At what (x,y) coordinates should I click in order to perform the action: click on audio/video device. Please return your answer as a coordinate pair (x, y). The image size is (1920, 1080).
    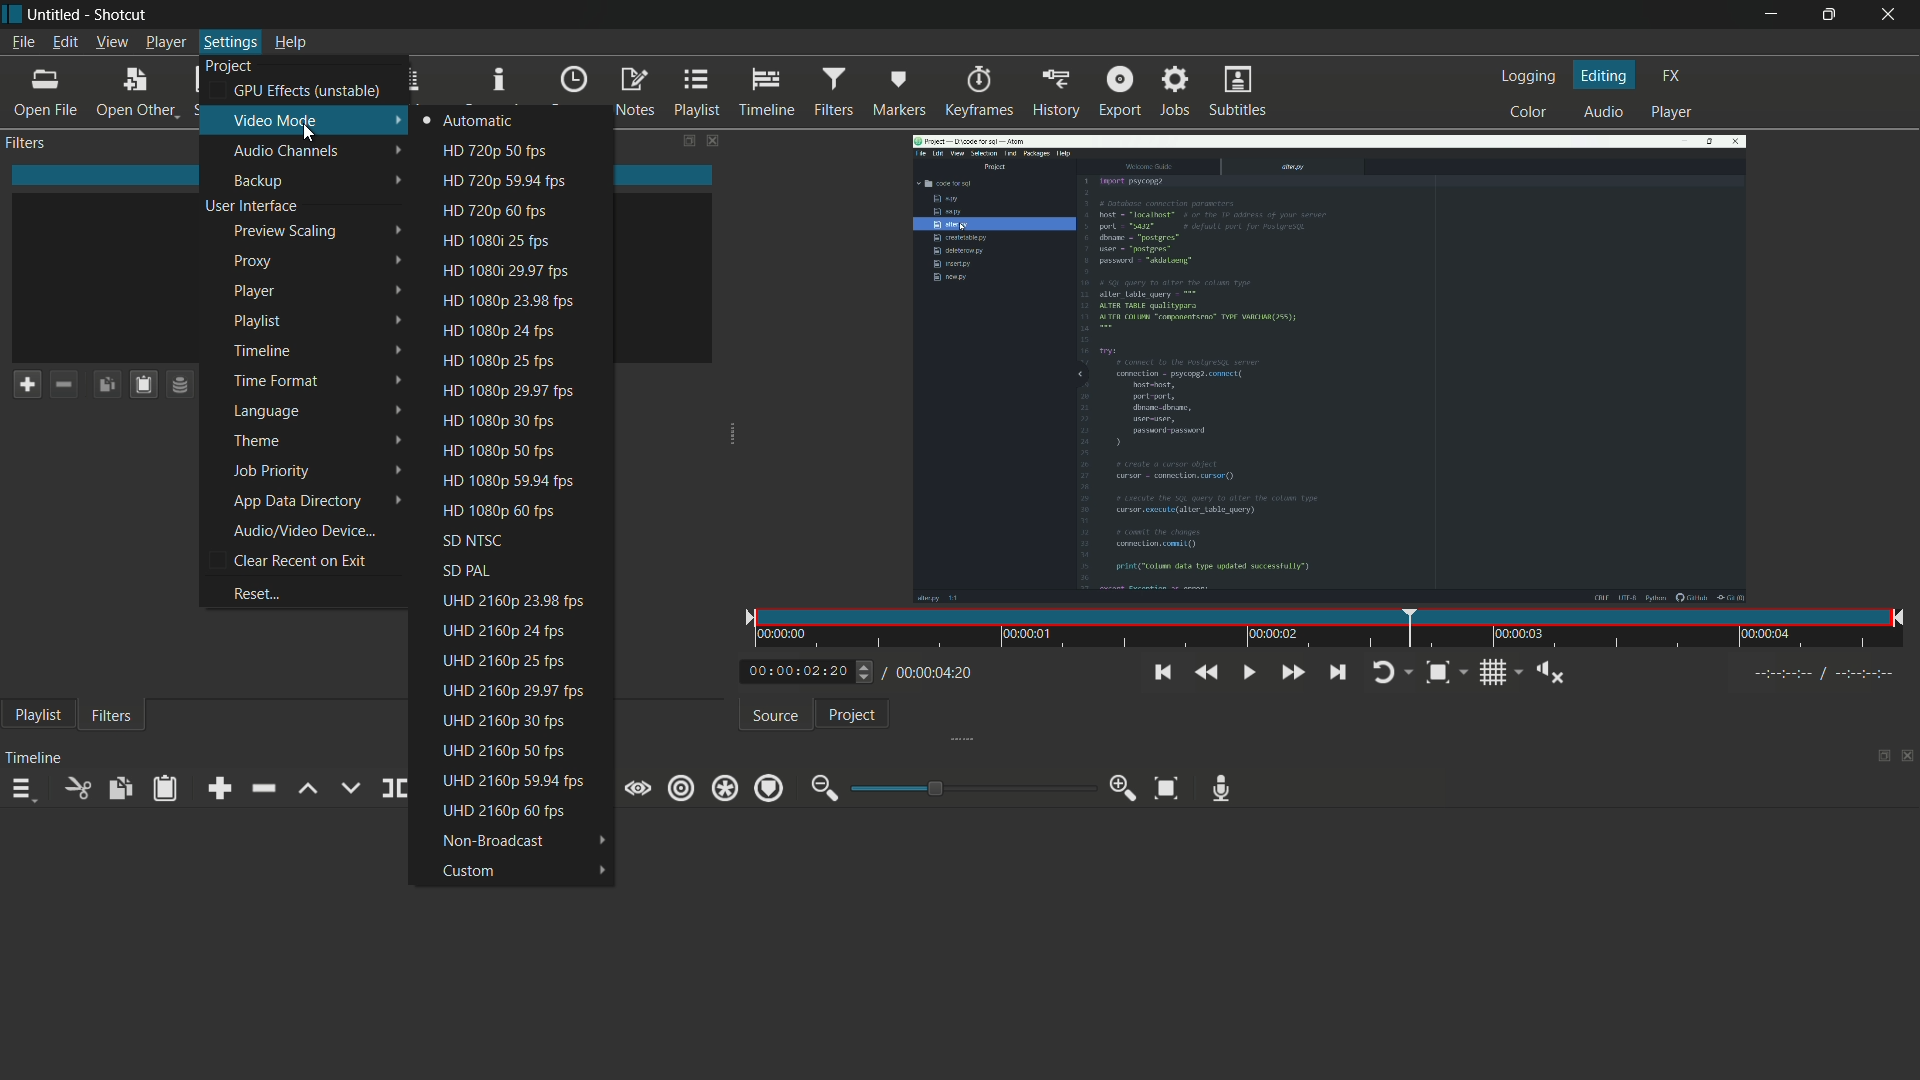
    Looking at the image, I should click on (320, 530).